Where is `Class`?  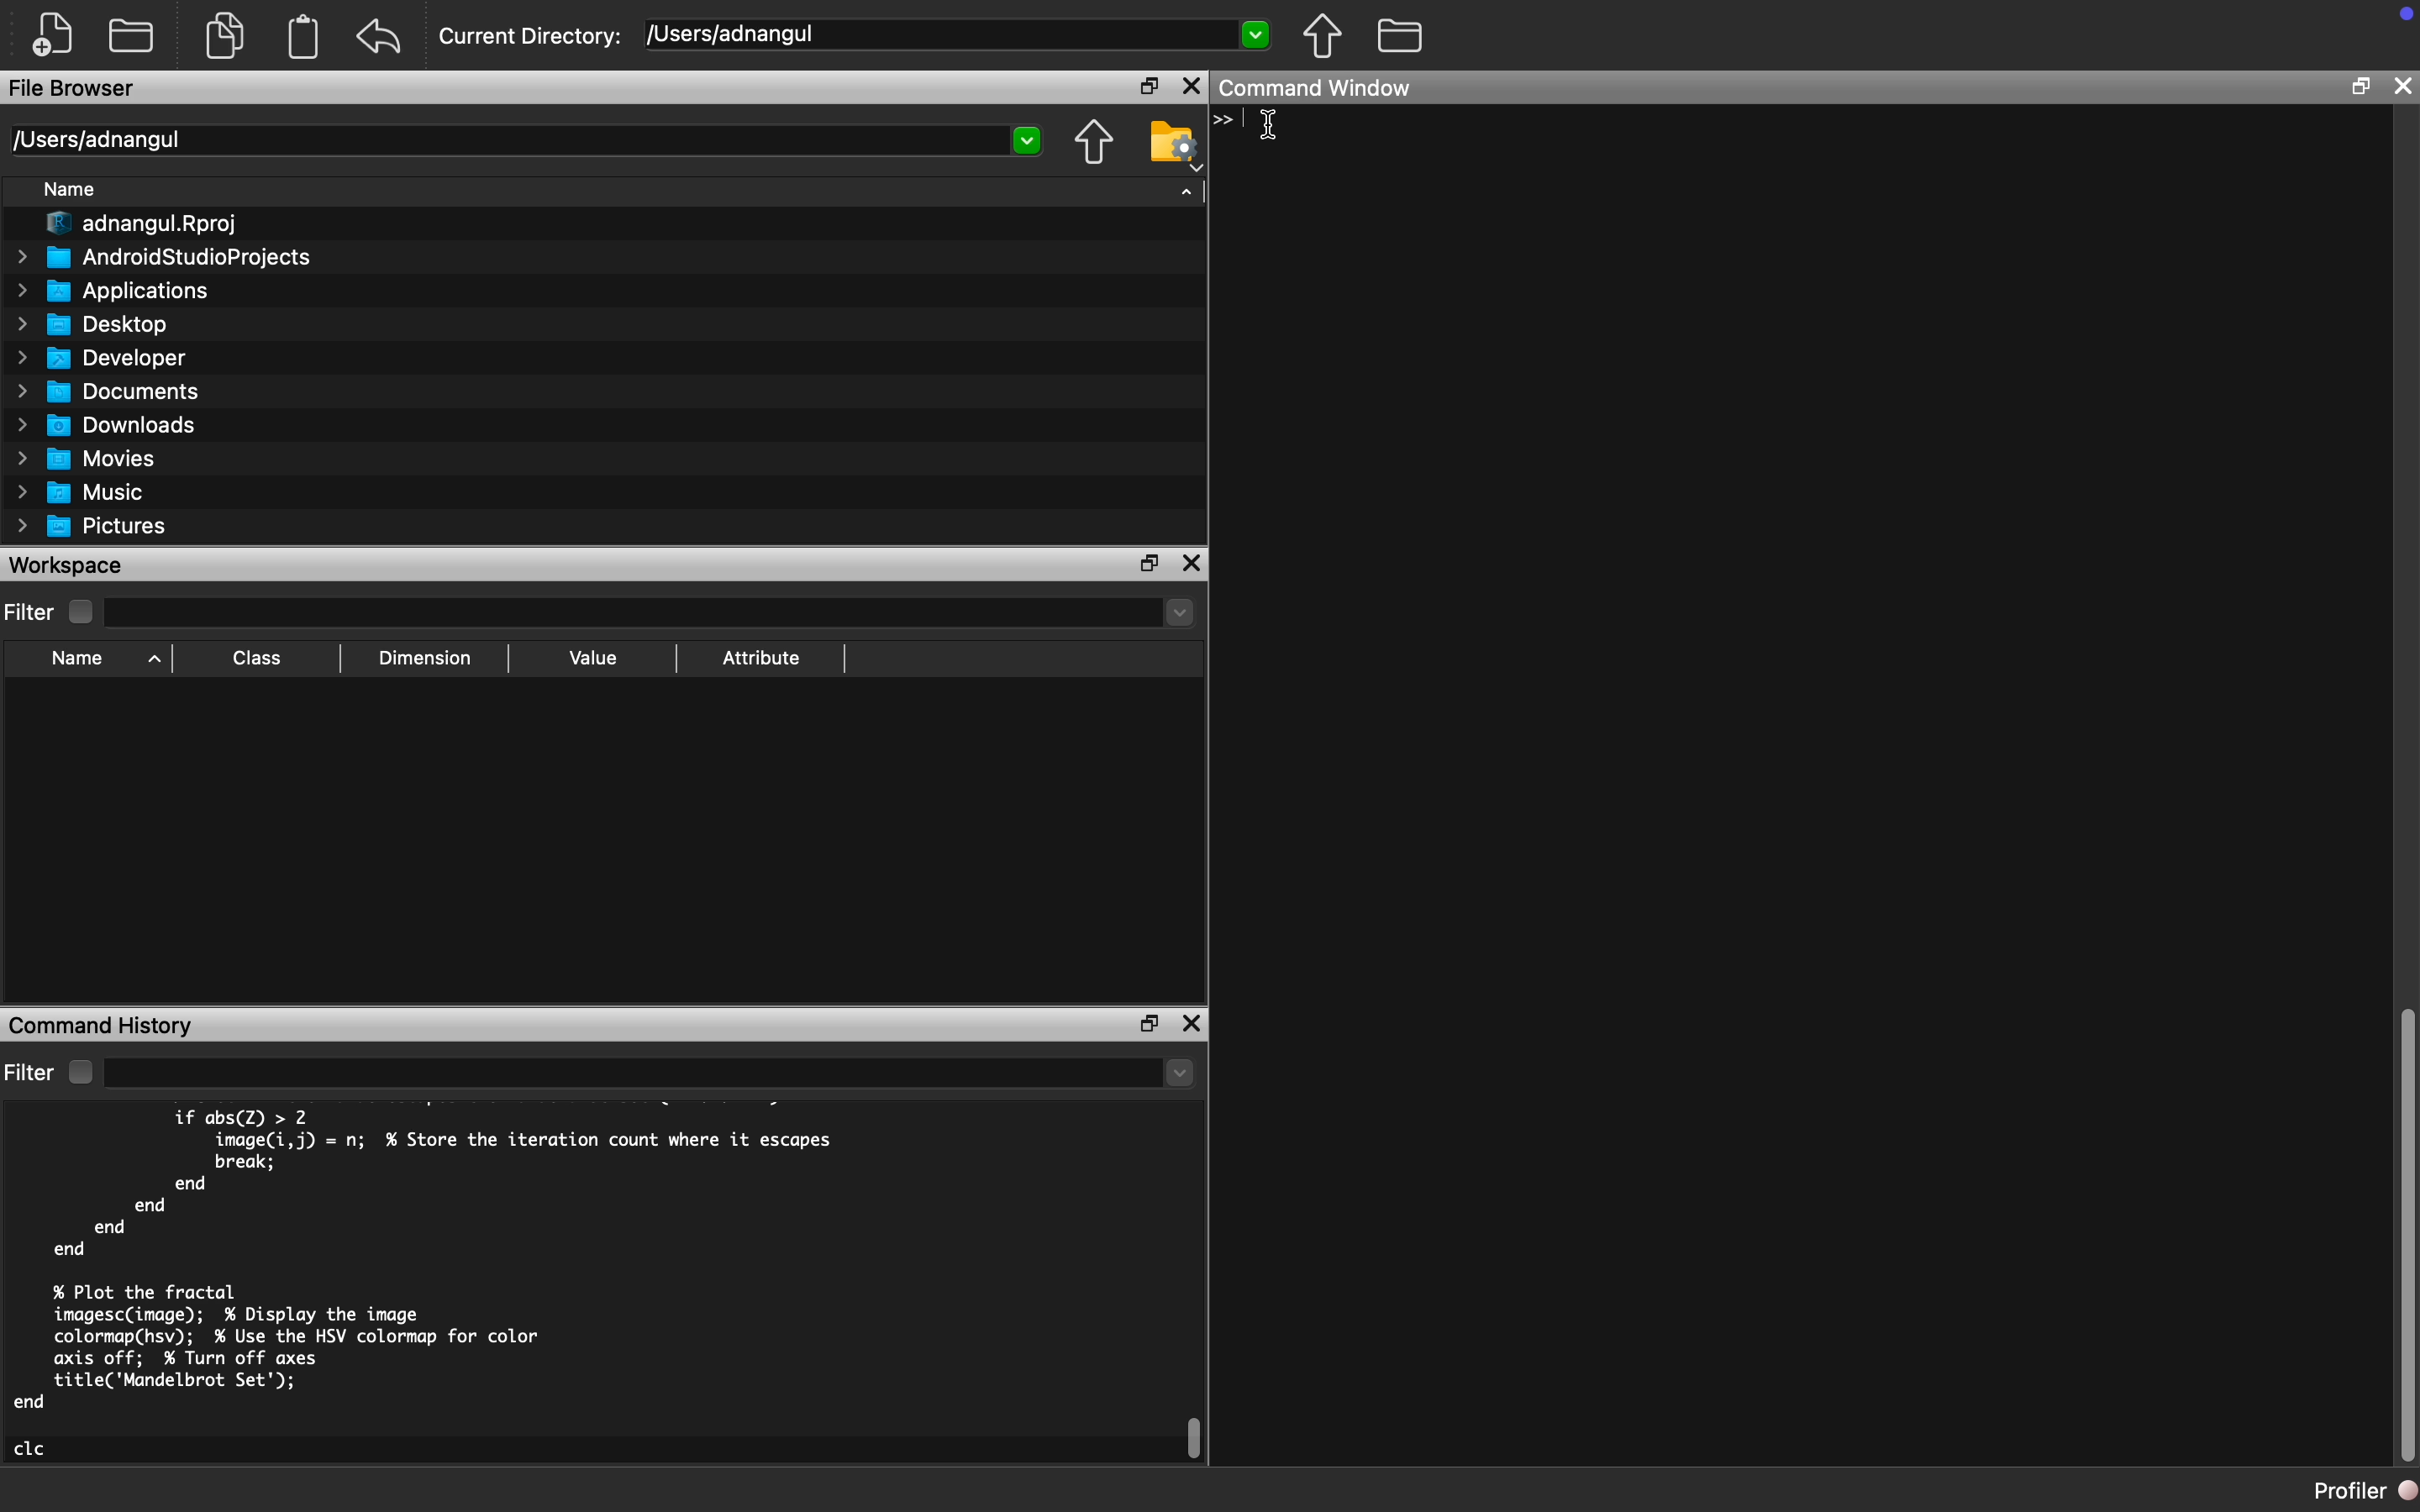 Class is located at coordinates (260, 657).